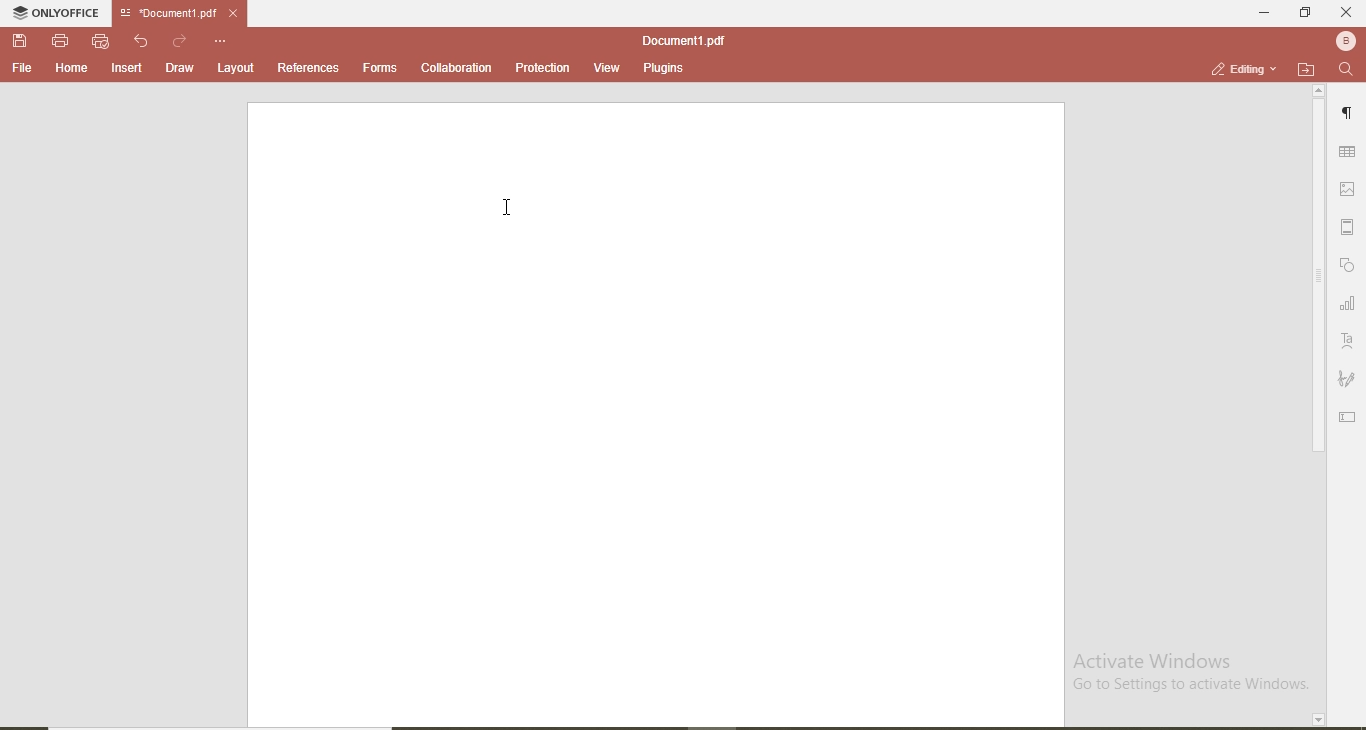  What do you see at coordinates (1343, 70) in the screenshot?
I see `search` at bounding box center [1343, 70].